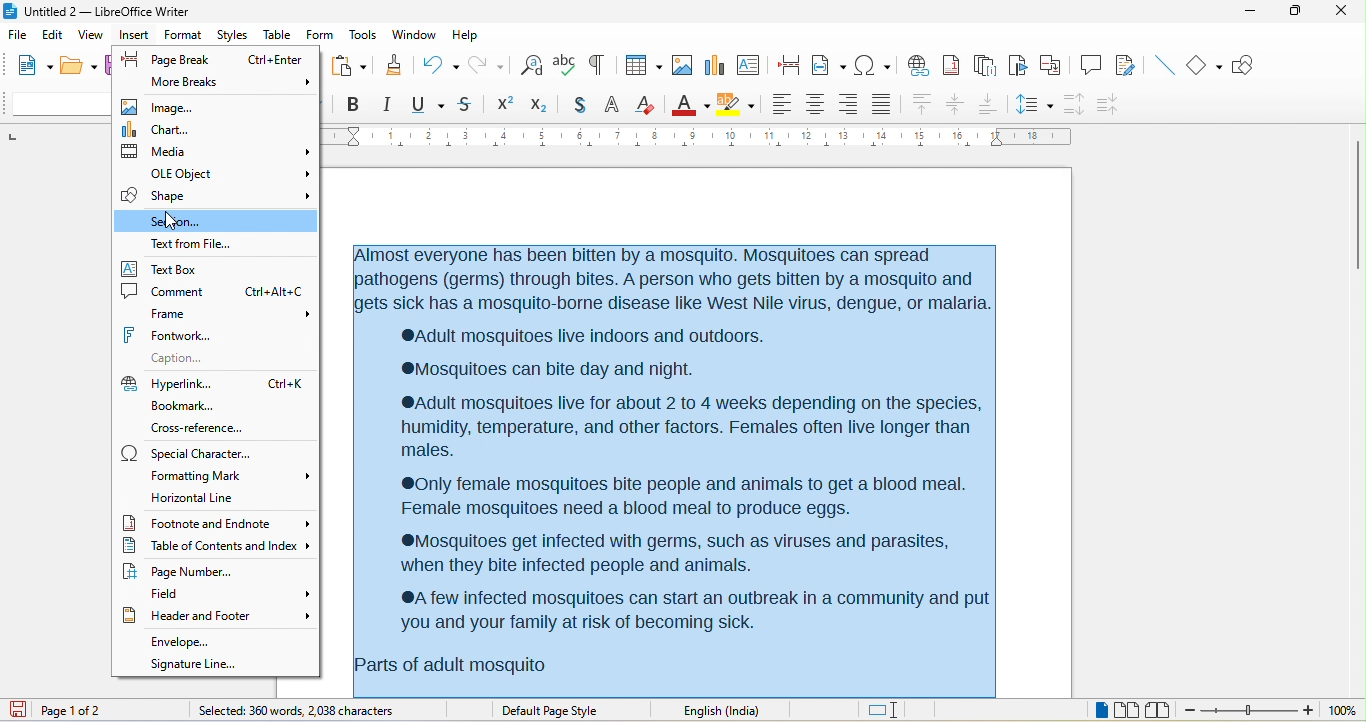 This screenshot has height=722, width=1366. Describe the element at coordinates (1034, 106) in the screenshot. I see `set line spacing` at that location.